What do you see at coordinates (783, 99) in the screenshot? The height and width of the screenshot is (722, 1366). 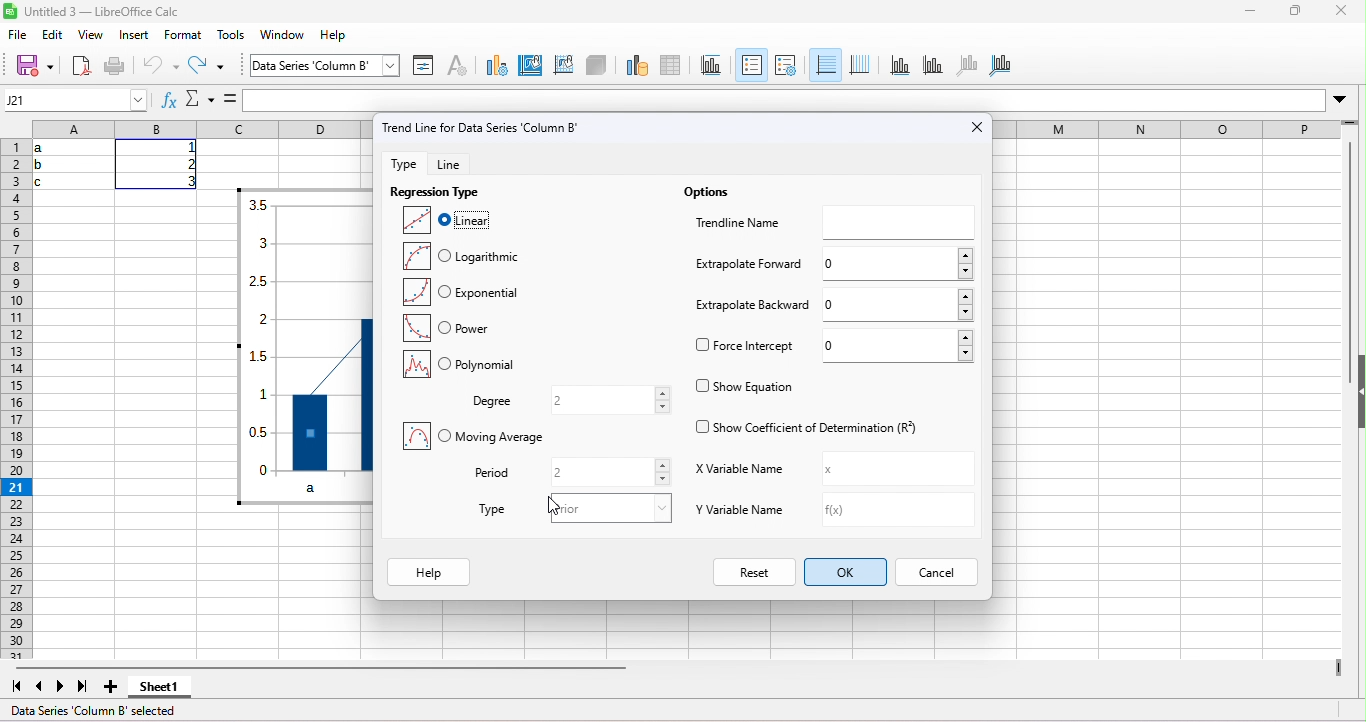 I see `input line` at bounding box center [783, 99].